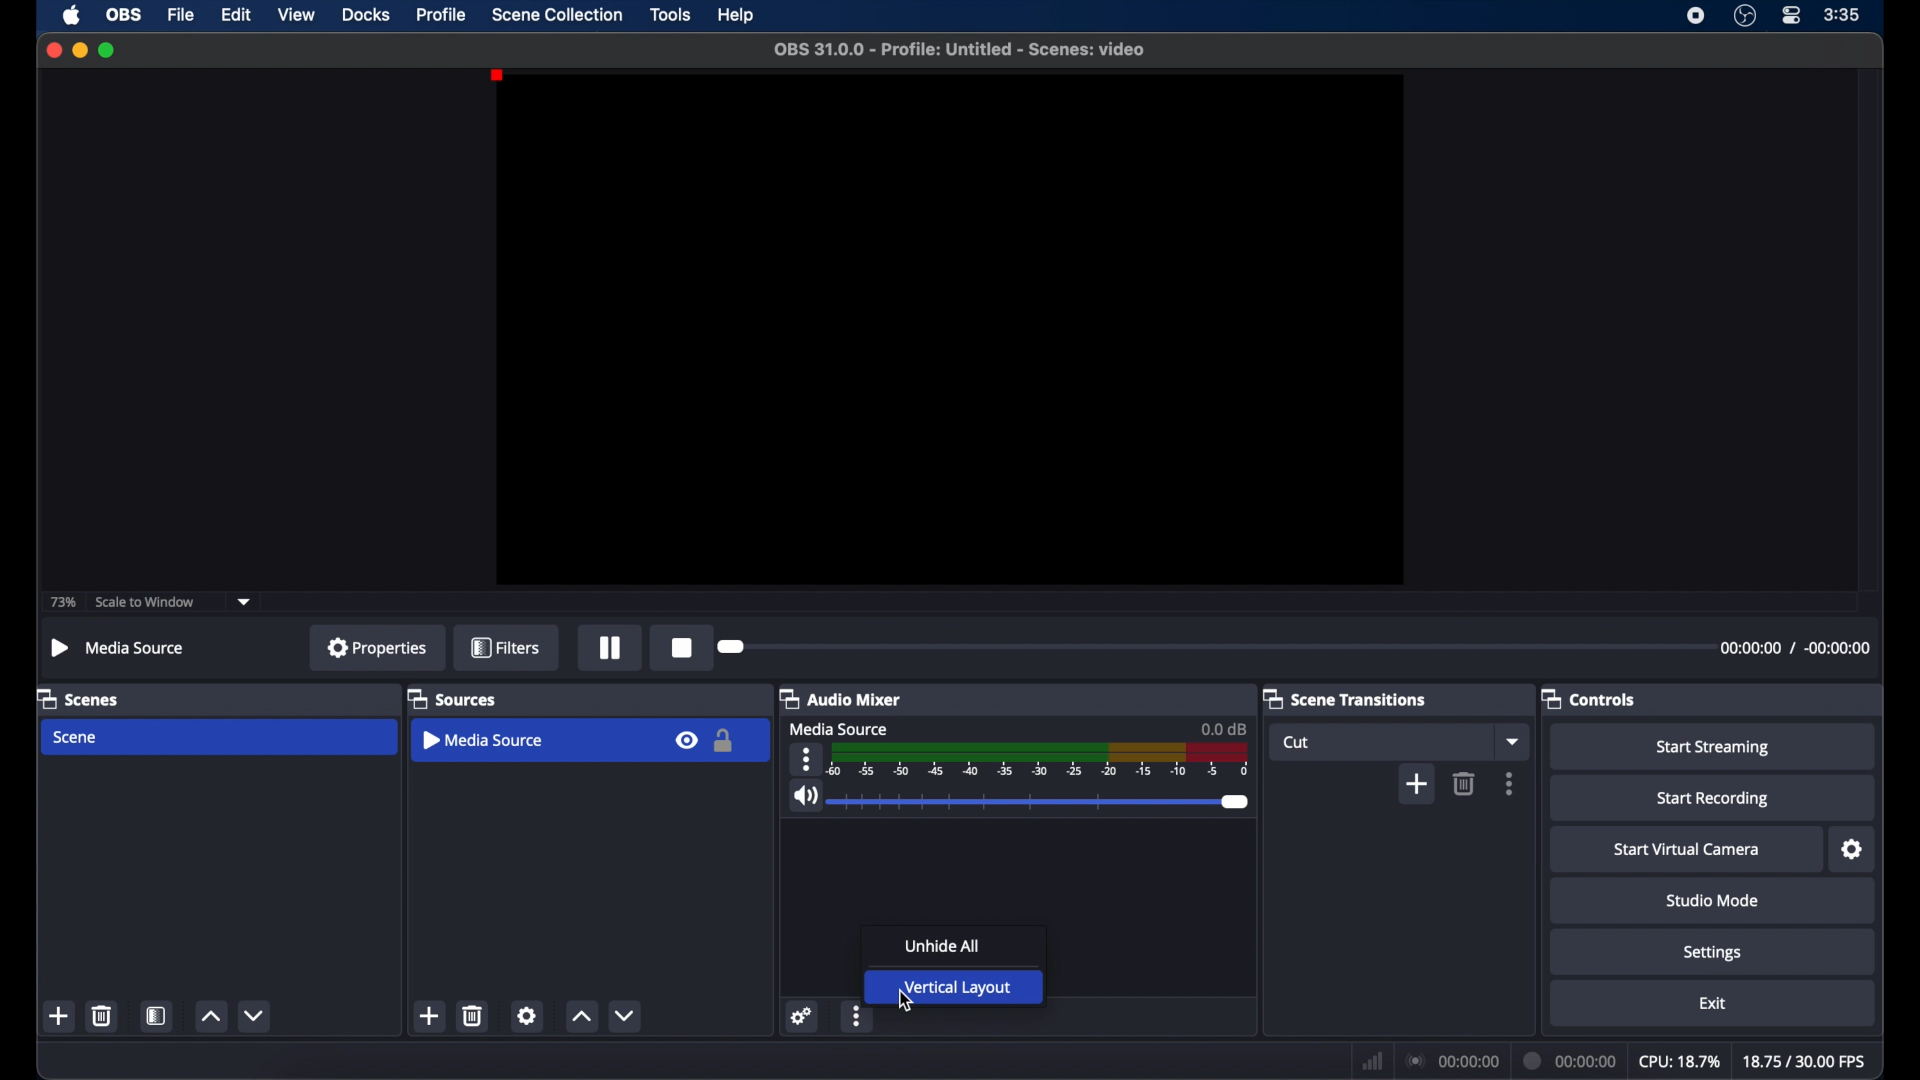 The width and height of the screenshot is (1920, 1080). Describe the element at coordinates (62, 602) in the screenshot. I see `73%` at that location.